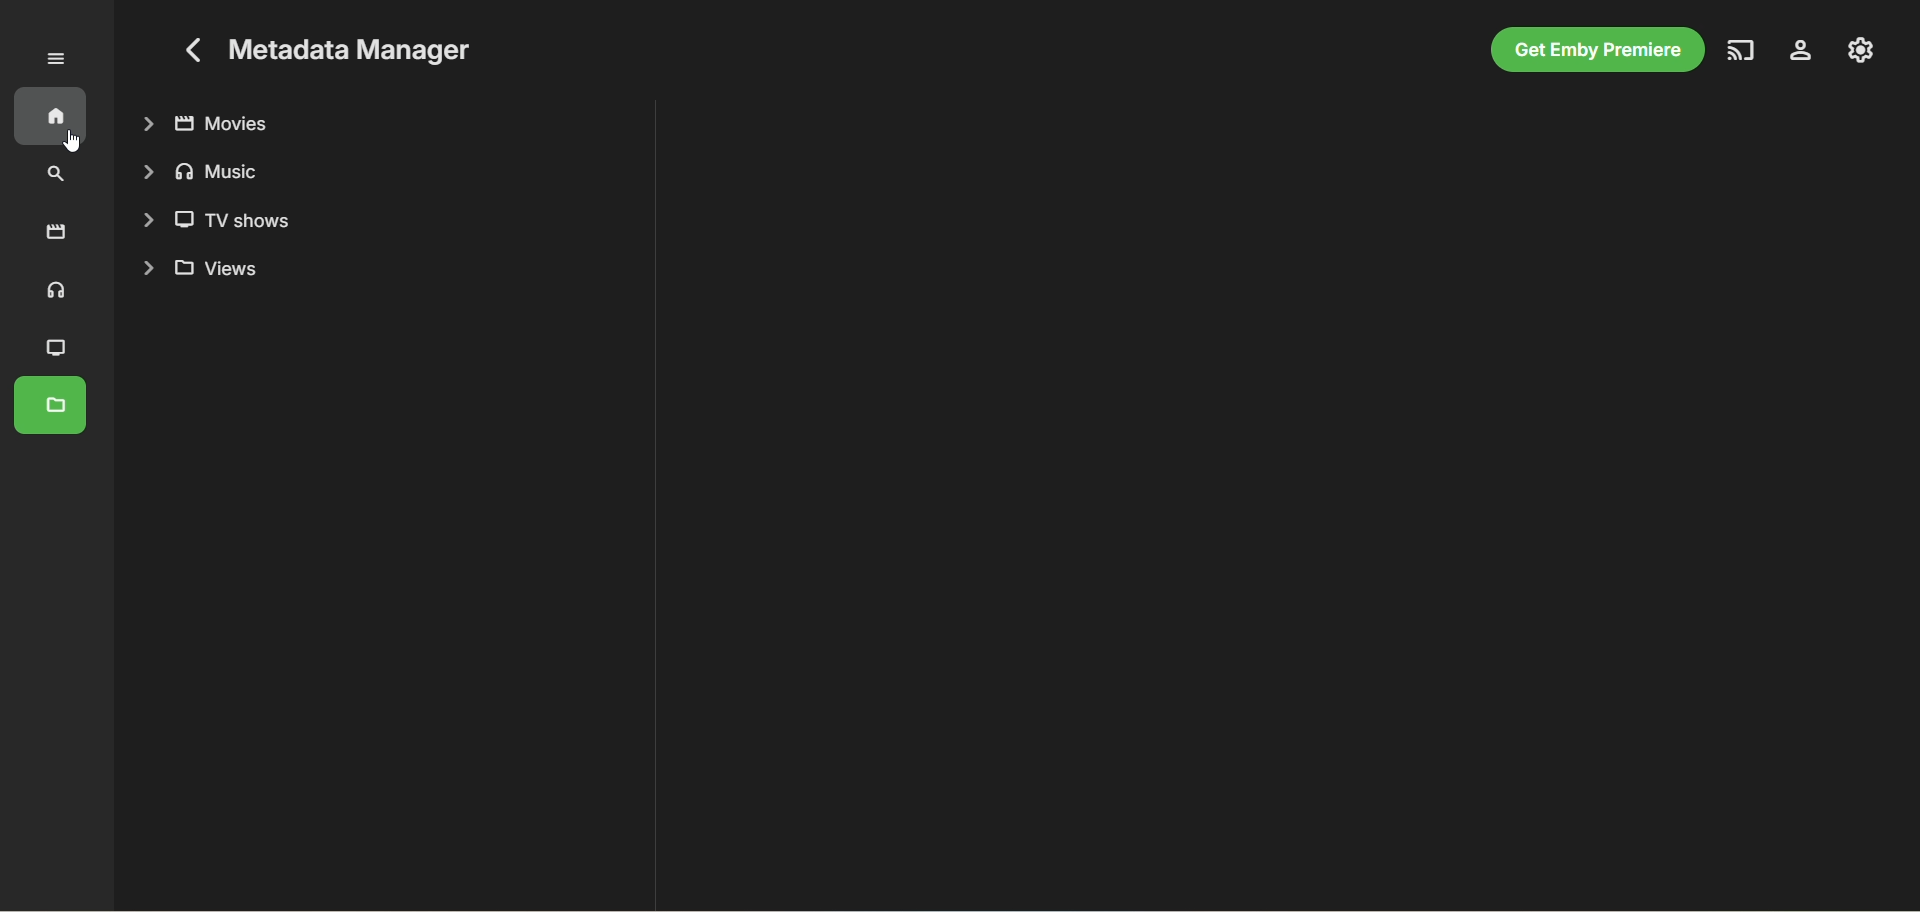  I want to click on cursor, so click(76, 141).